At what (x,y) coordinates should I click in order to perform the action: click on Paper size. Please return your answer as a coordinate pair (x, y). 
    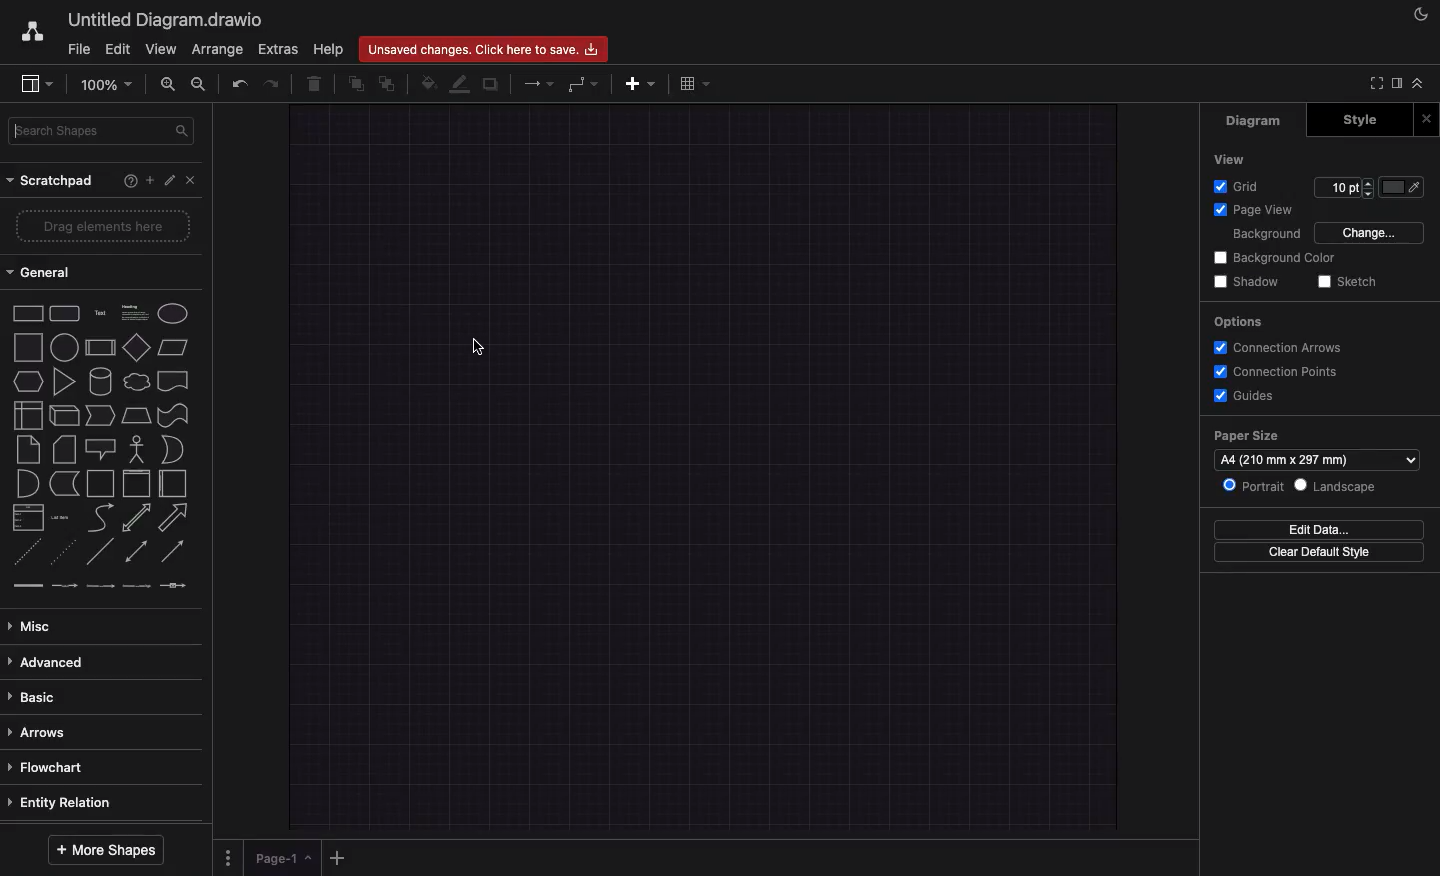
    Looking at the image, I should click on (1317, 448).